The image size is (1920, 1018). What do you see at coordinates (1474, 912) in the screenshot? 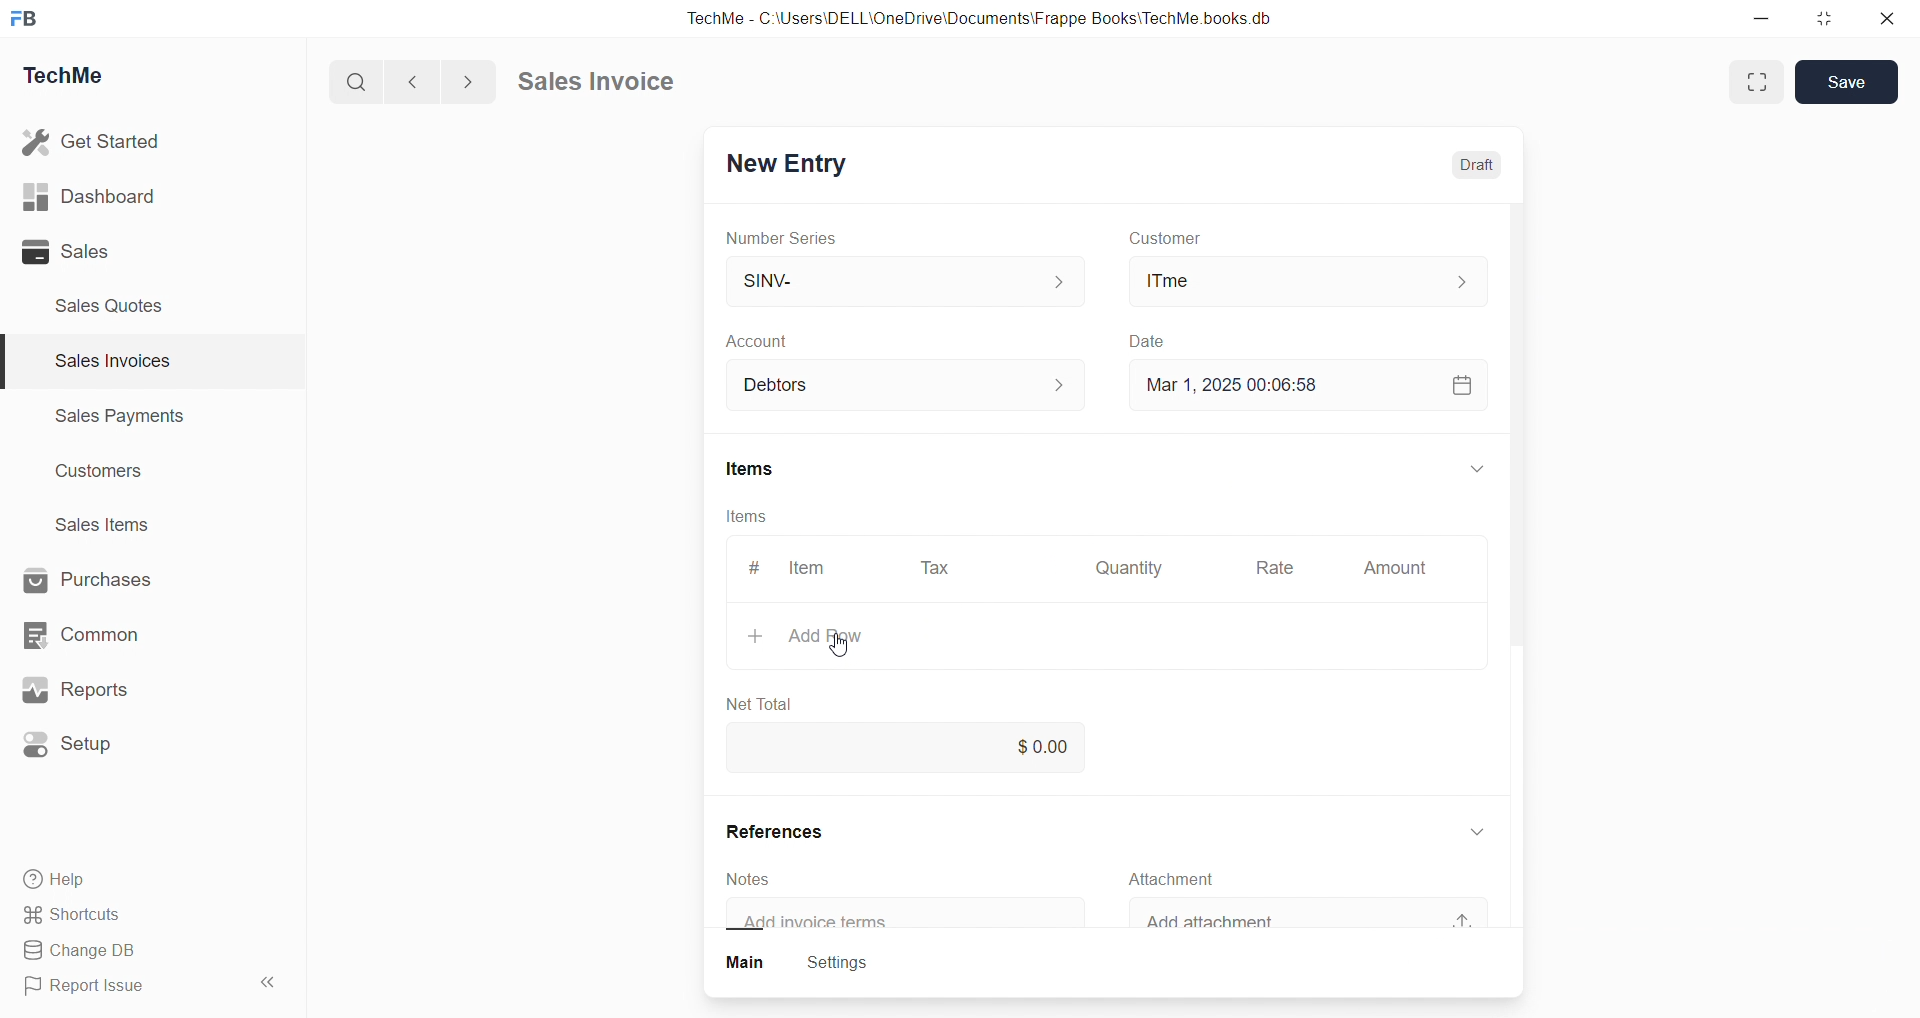
I see `Add Attachment button` at bounding box center [1474, 912].